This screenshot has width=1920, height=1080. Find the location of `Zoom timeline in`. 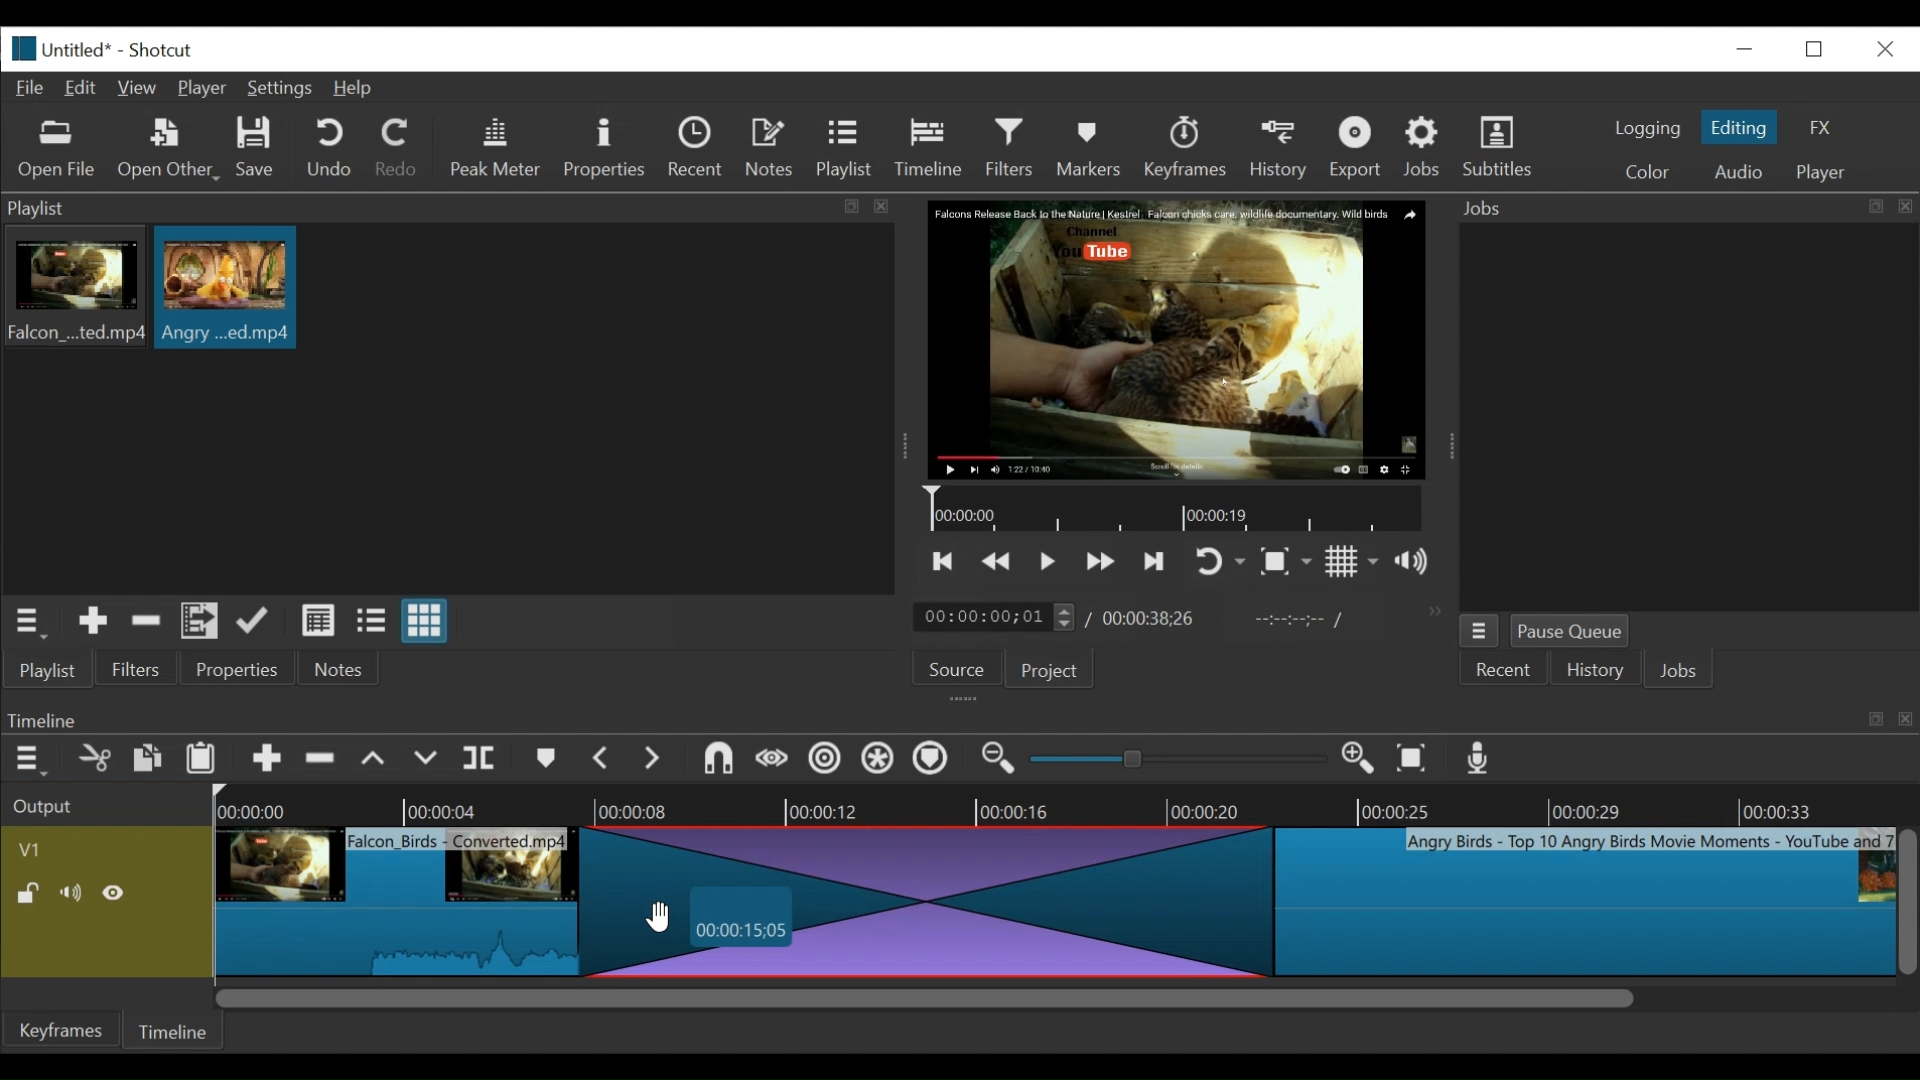

Zoom timeline in is located at coordinates (995, 761).